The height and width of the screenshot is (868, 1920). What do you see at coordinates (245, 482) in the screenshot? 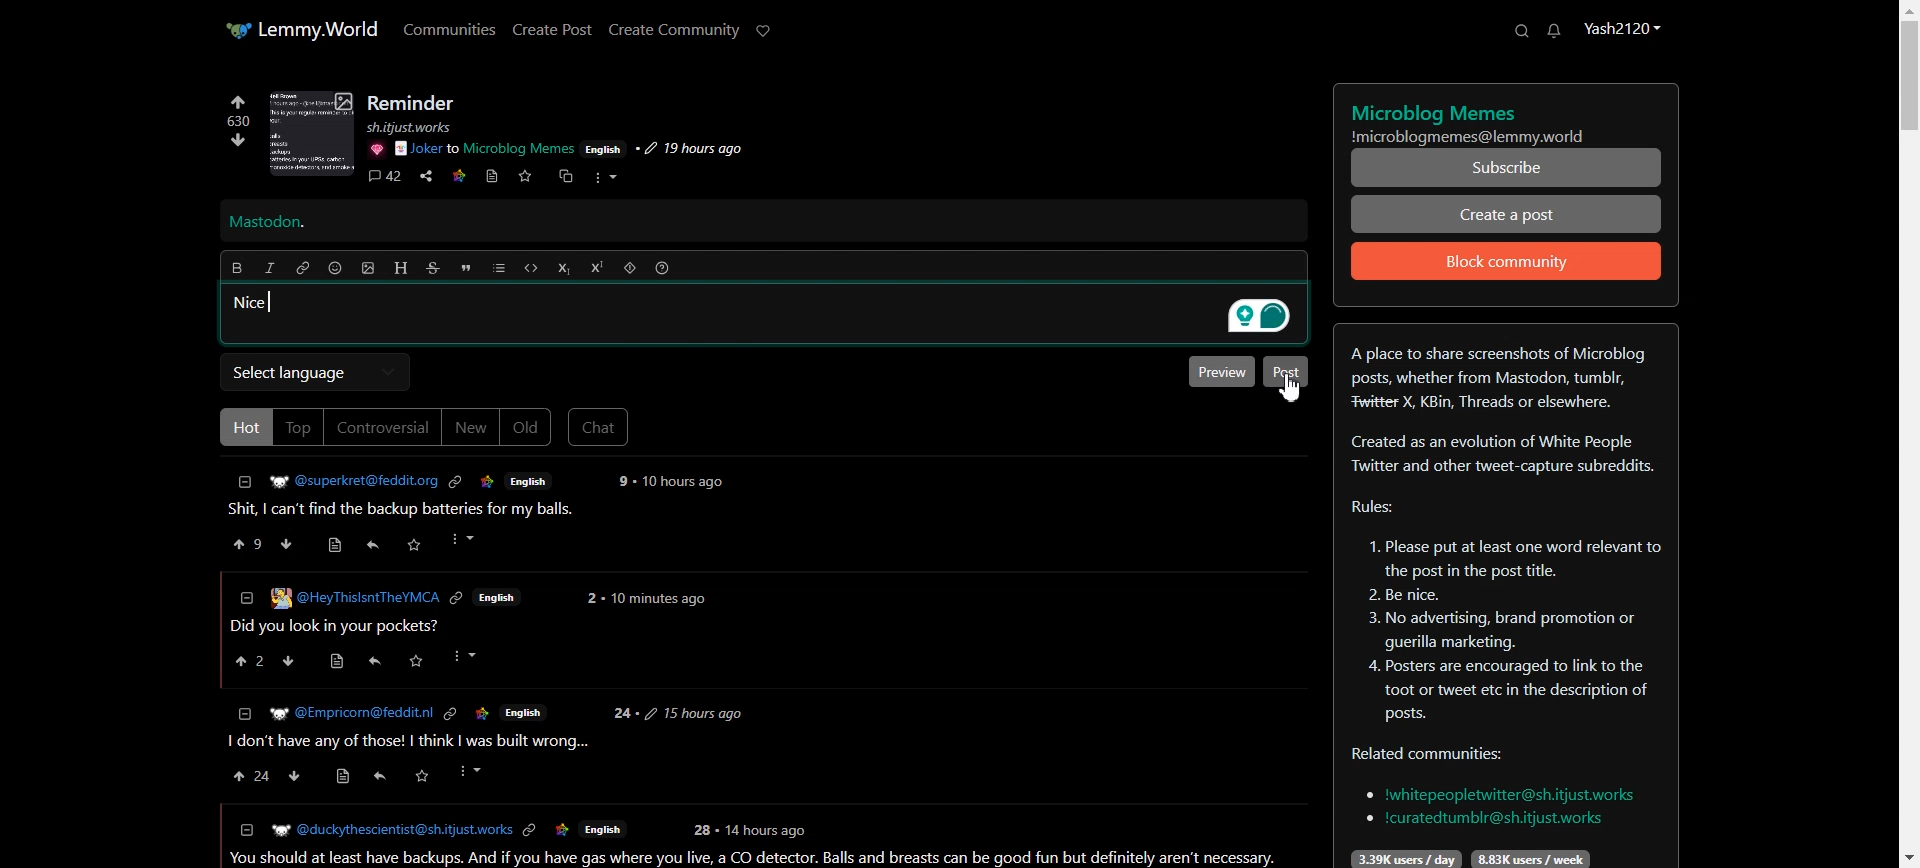
I see `Collapse` at bounding box center [245, 482].